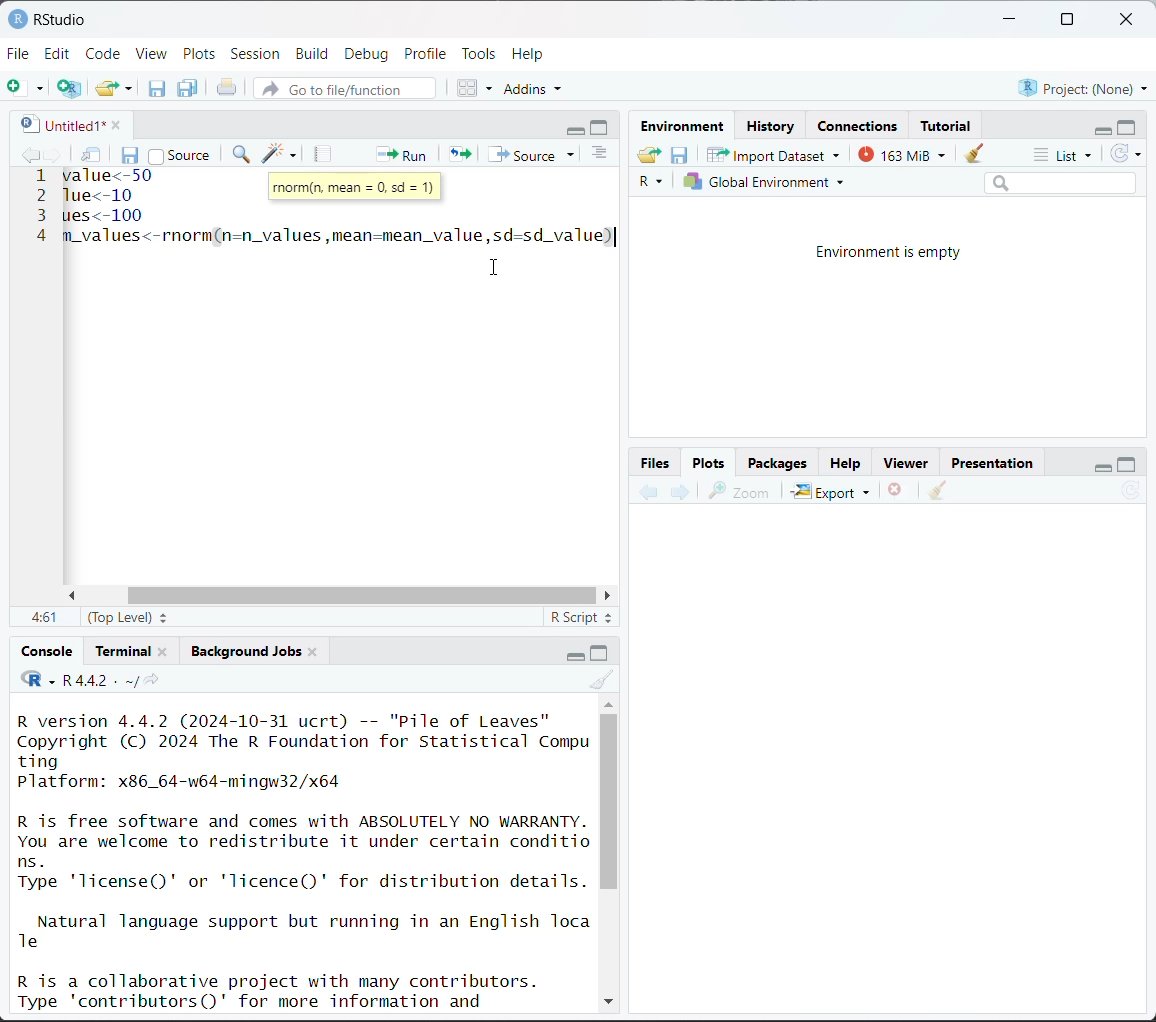  Describe the element at coordinates (503, 264) in the screenshot. I see `cursor` at that location.